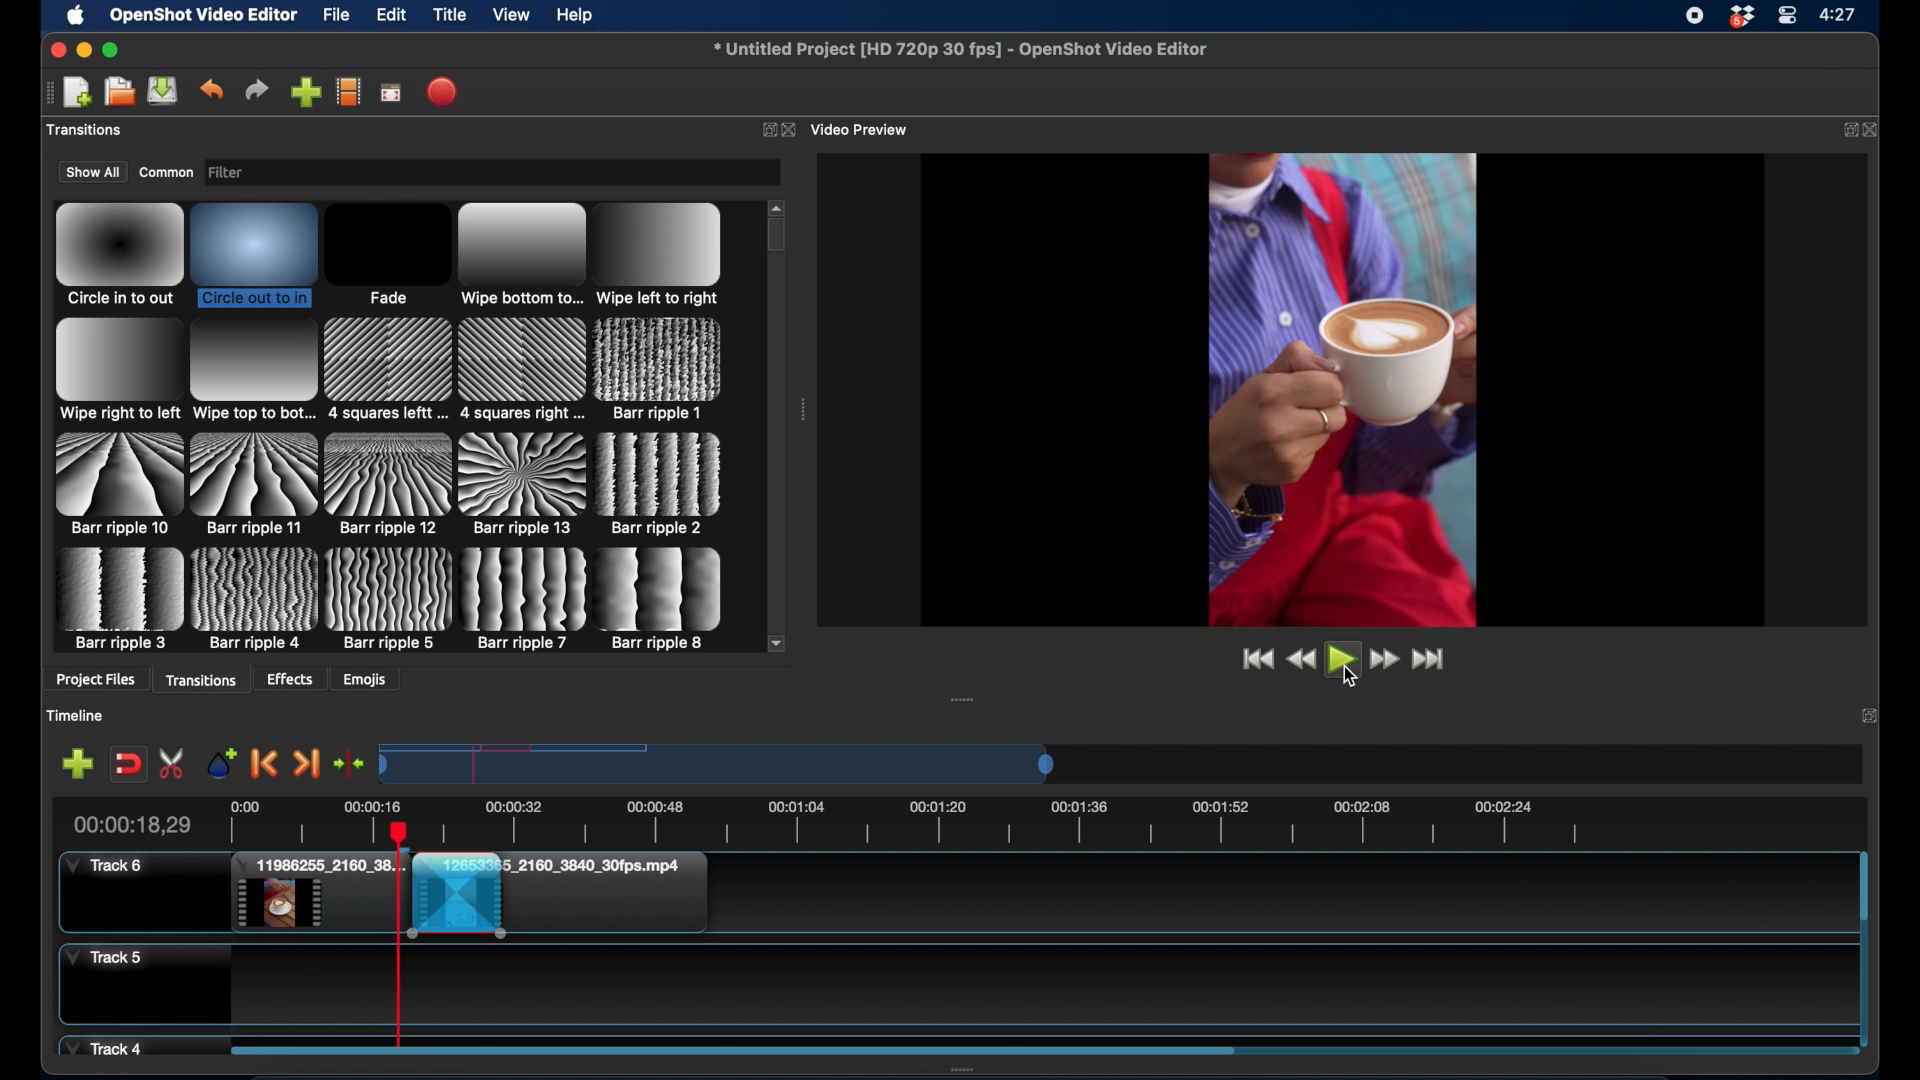 This screenshot has height=1080, width=1920. I want to click on transition, so click(388, 370).